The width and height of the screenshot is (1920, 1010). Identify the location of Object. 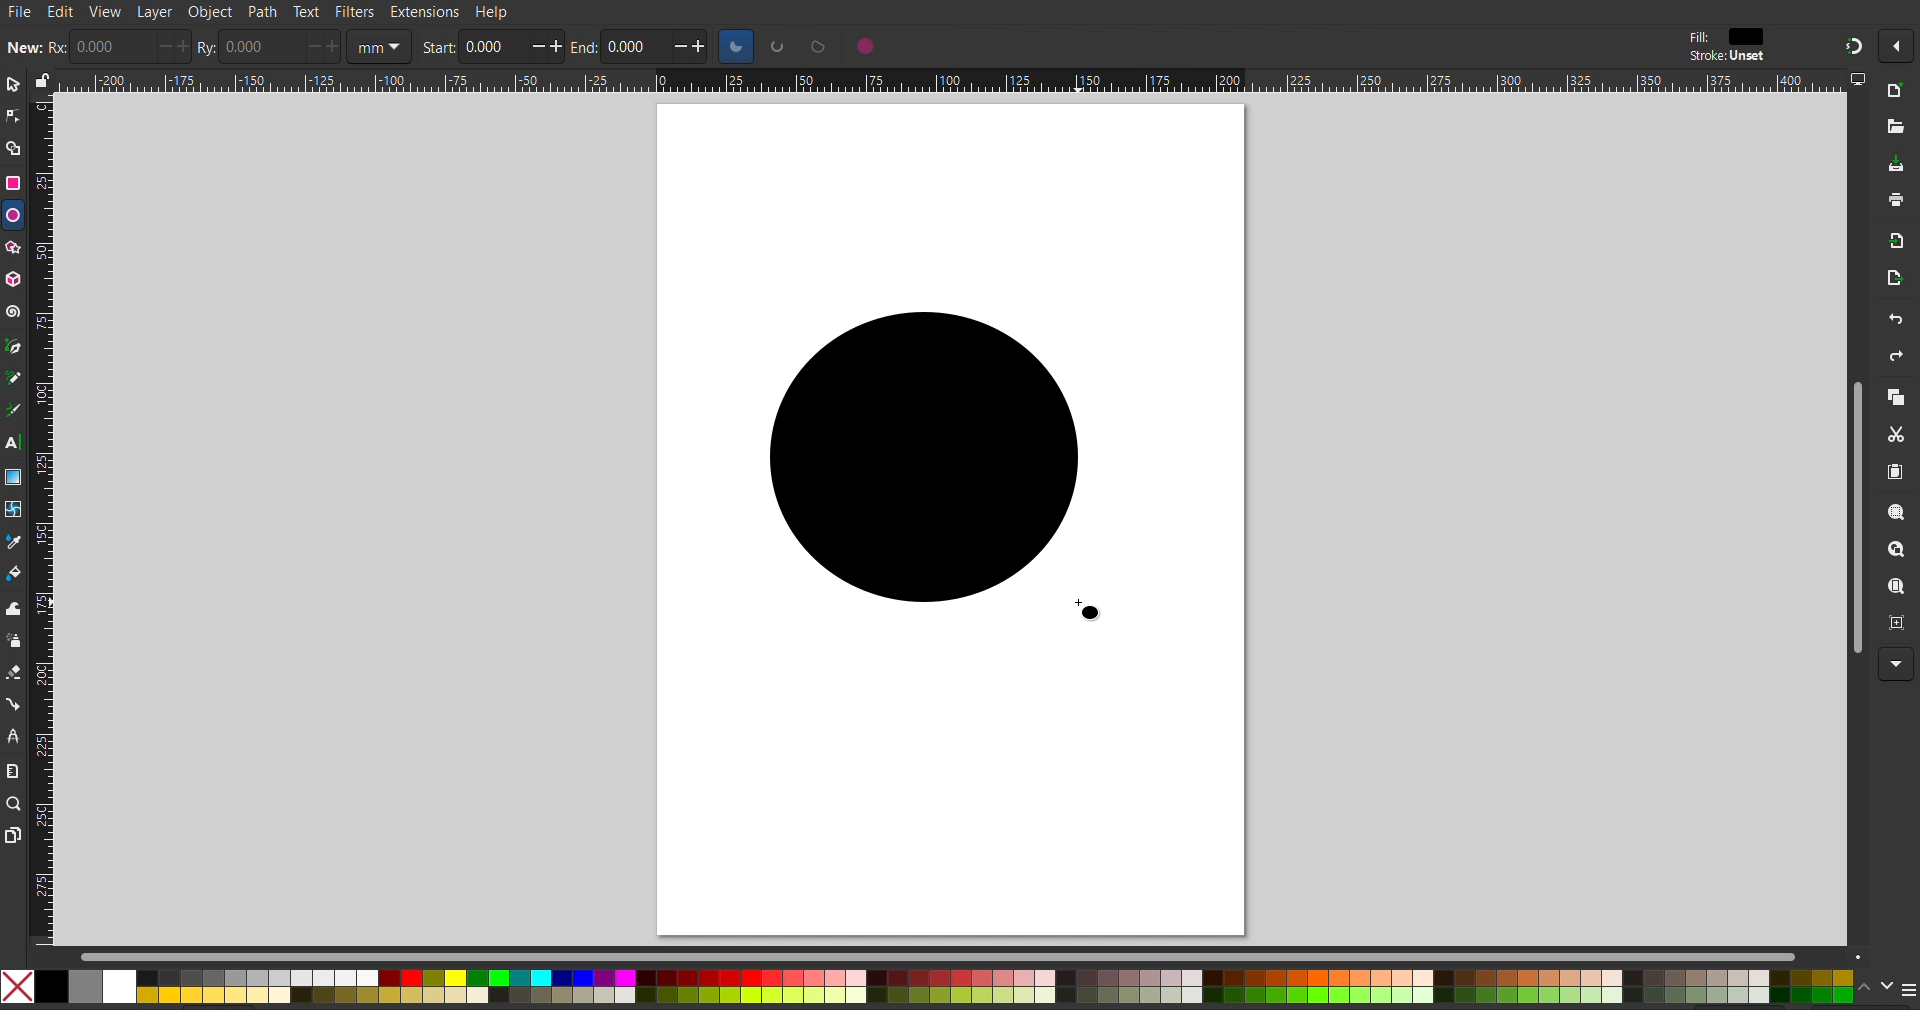
(209, 13).